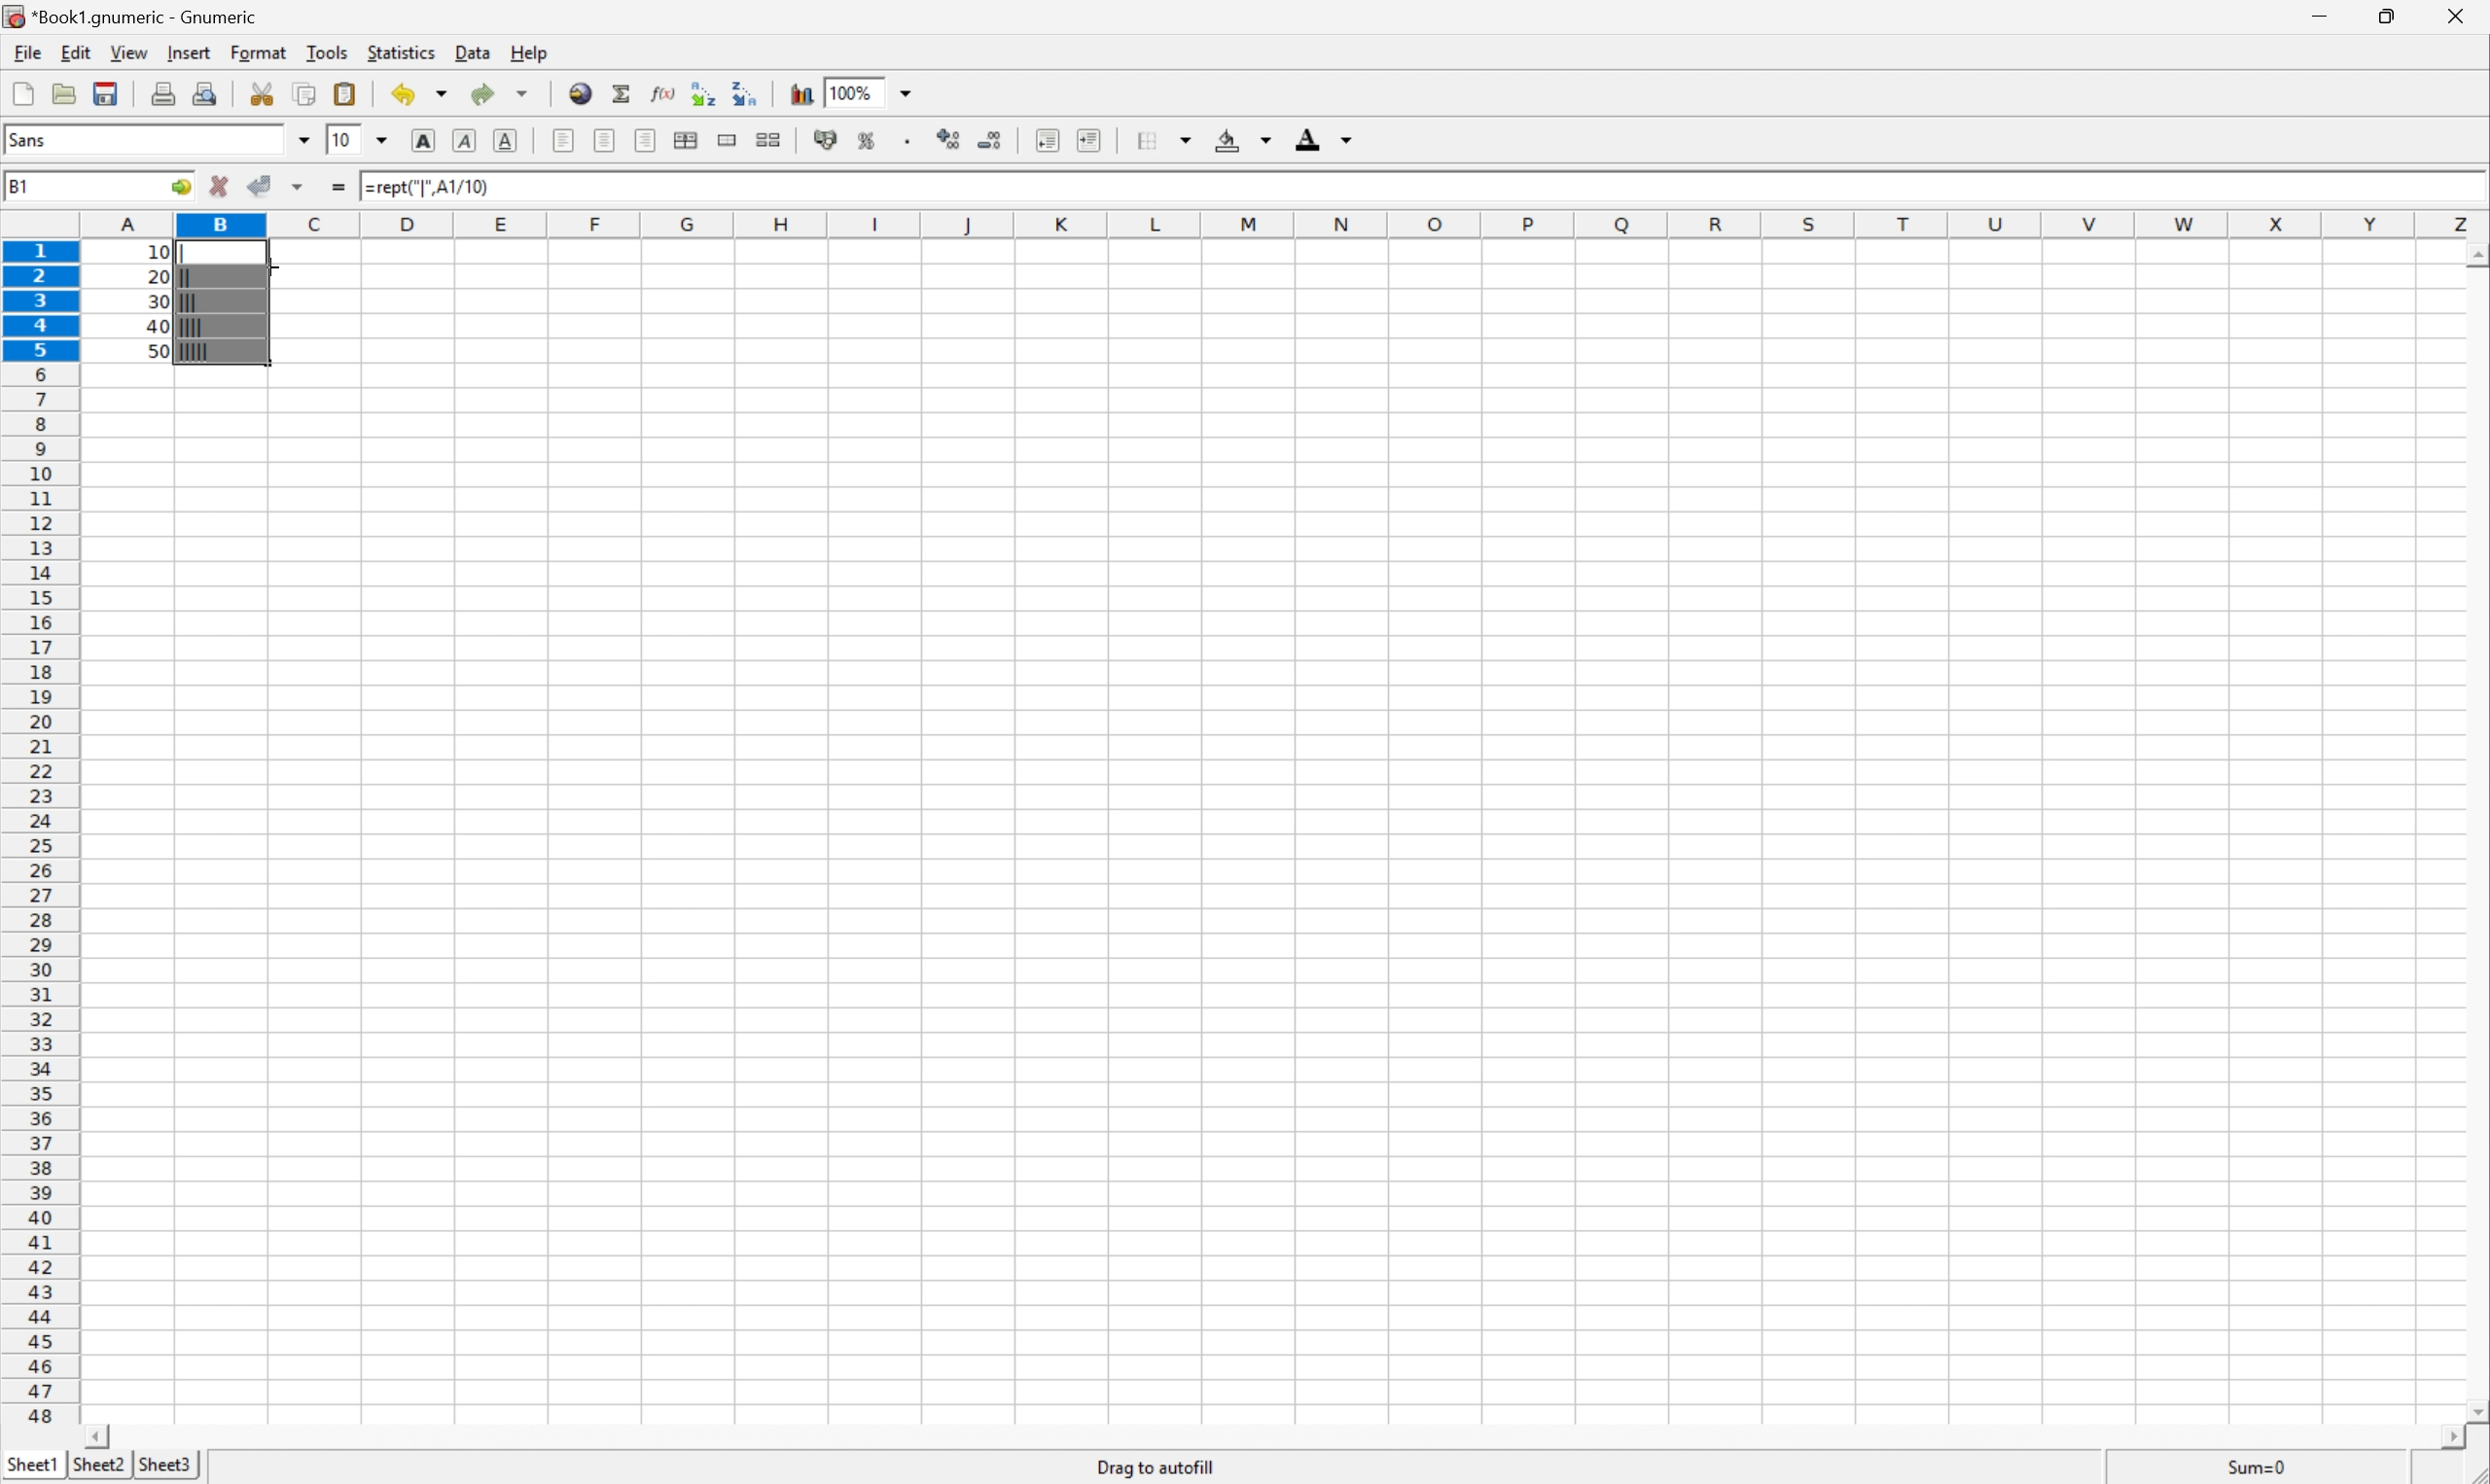 The width and height of the screenshot is (2490, 1484). What do you see at coordinates (187, 52) in the screenshot?
I see `Insert` at bounding box center [187, 52].